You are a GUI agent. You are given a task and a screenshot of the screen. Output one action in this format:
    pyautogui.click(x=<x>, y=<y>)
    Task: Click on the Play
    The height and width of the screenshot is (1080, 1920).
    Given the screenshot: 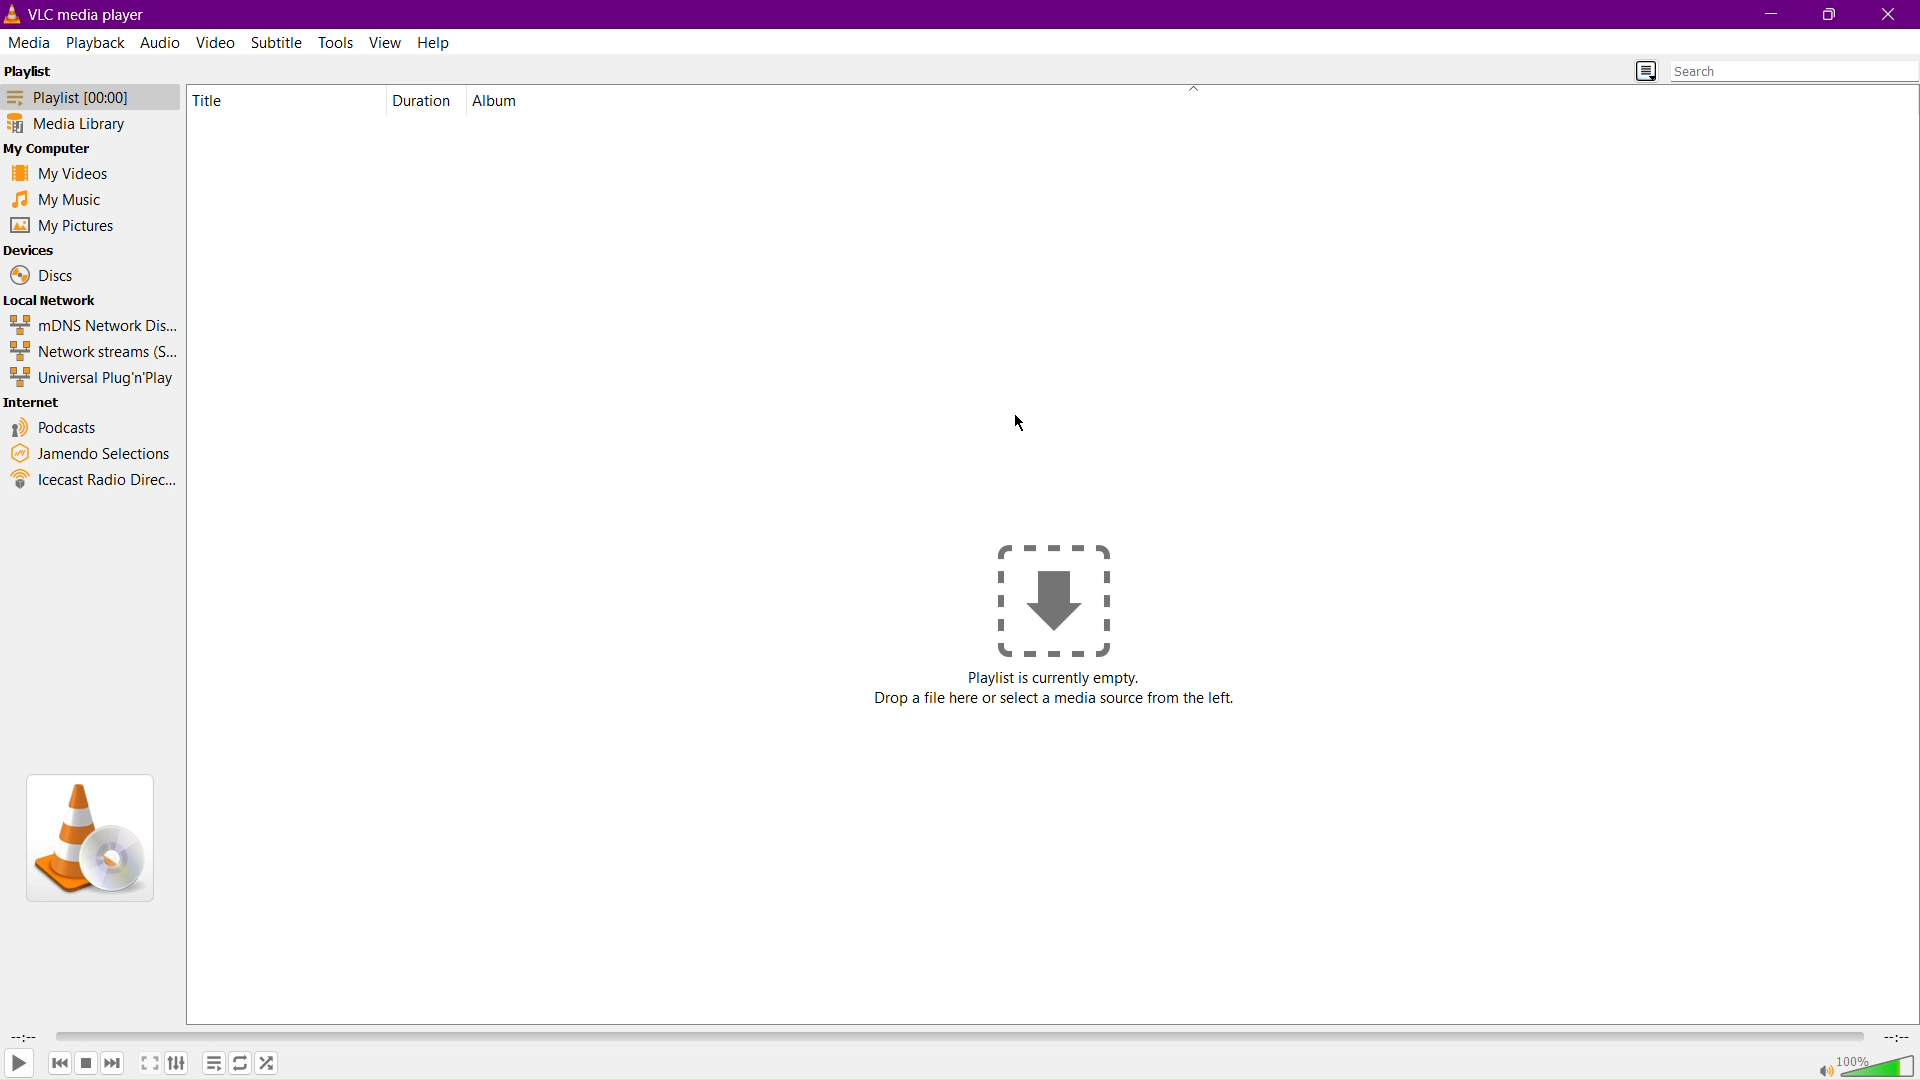 What is the action you would take?
    pyautogui.click(x=19, y=1065)
    